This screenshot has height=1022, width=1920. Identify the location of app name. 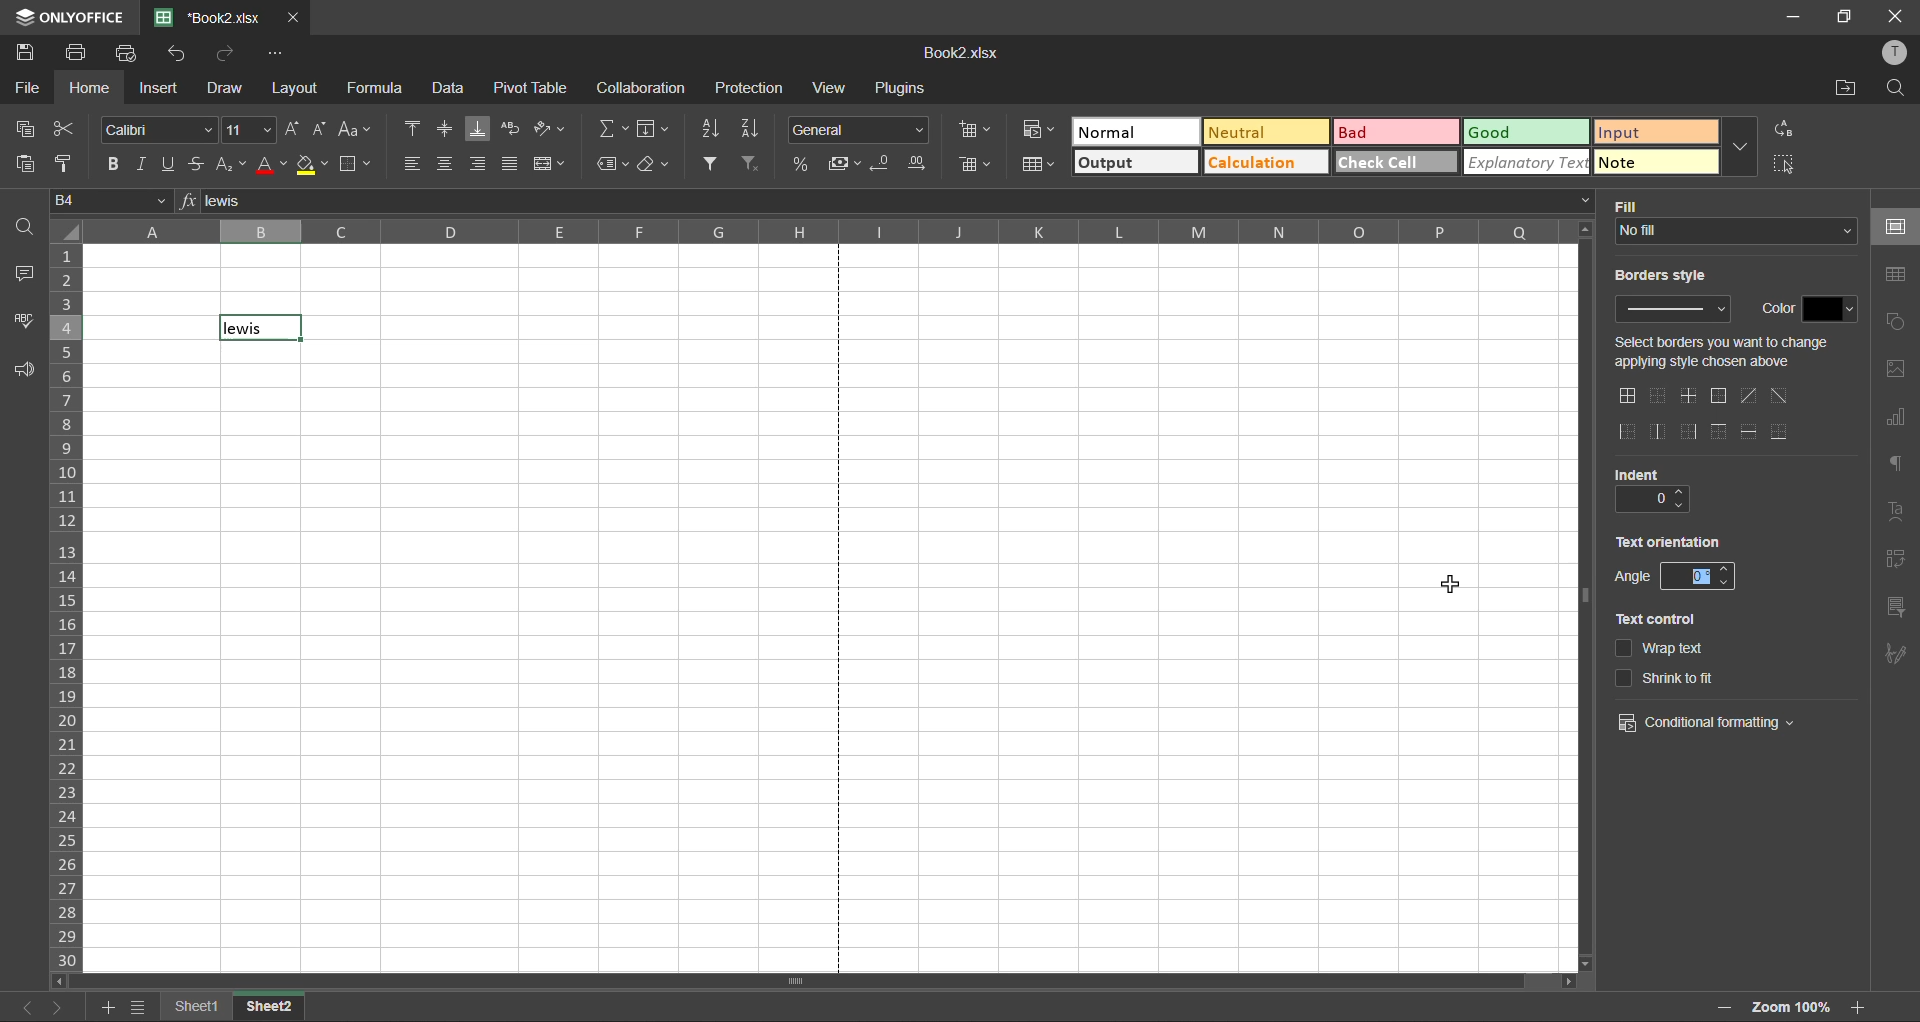
(70, 17).